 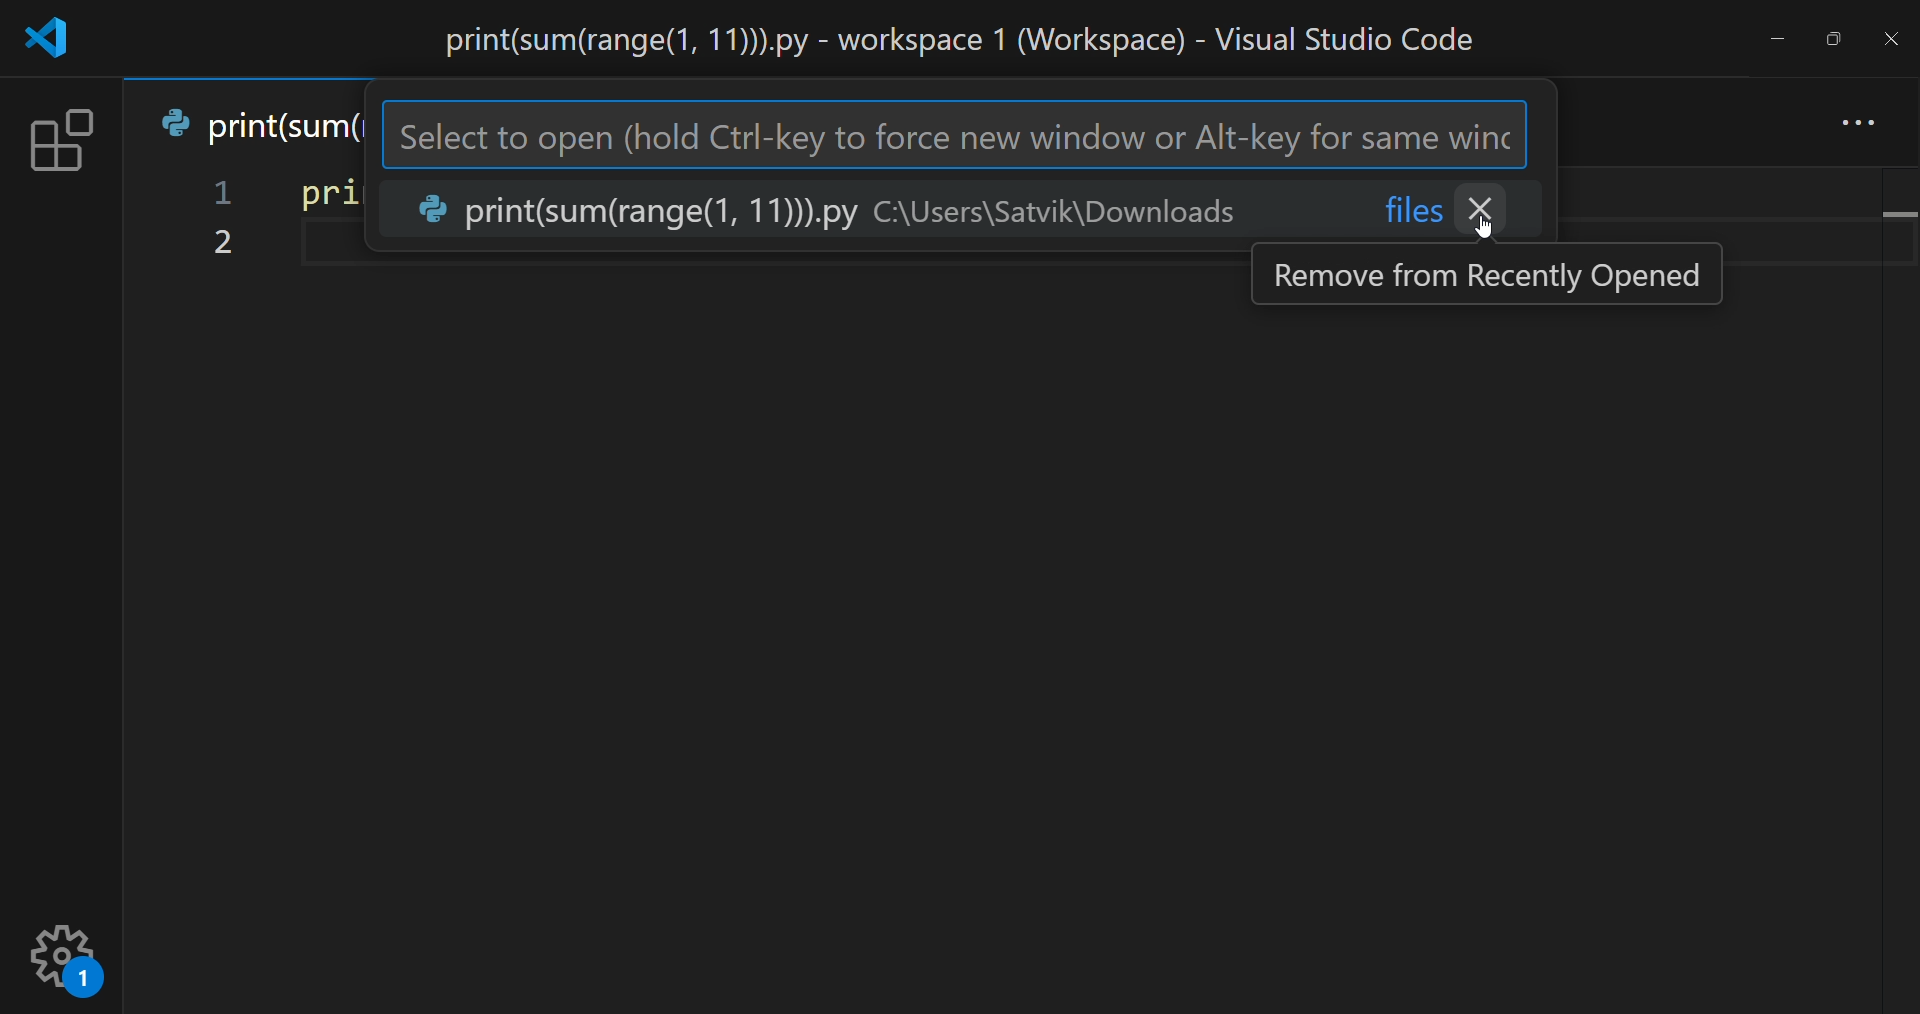 I want to click on minimize, so click(x=1774, y=37).